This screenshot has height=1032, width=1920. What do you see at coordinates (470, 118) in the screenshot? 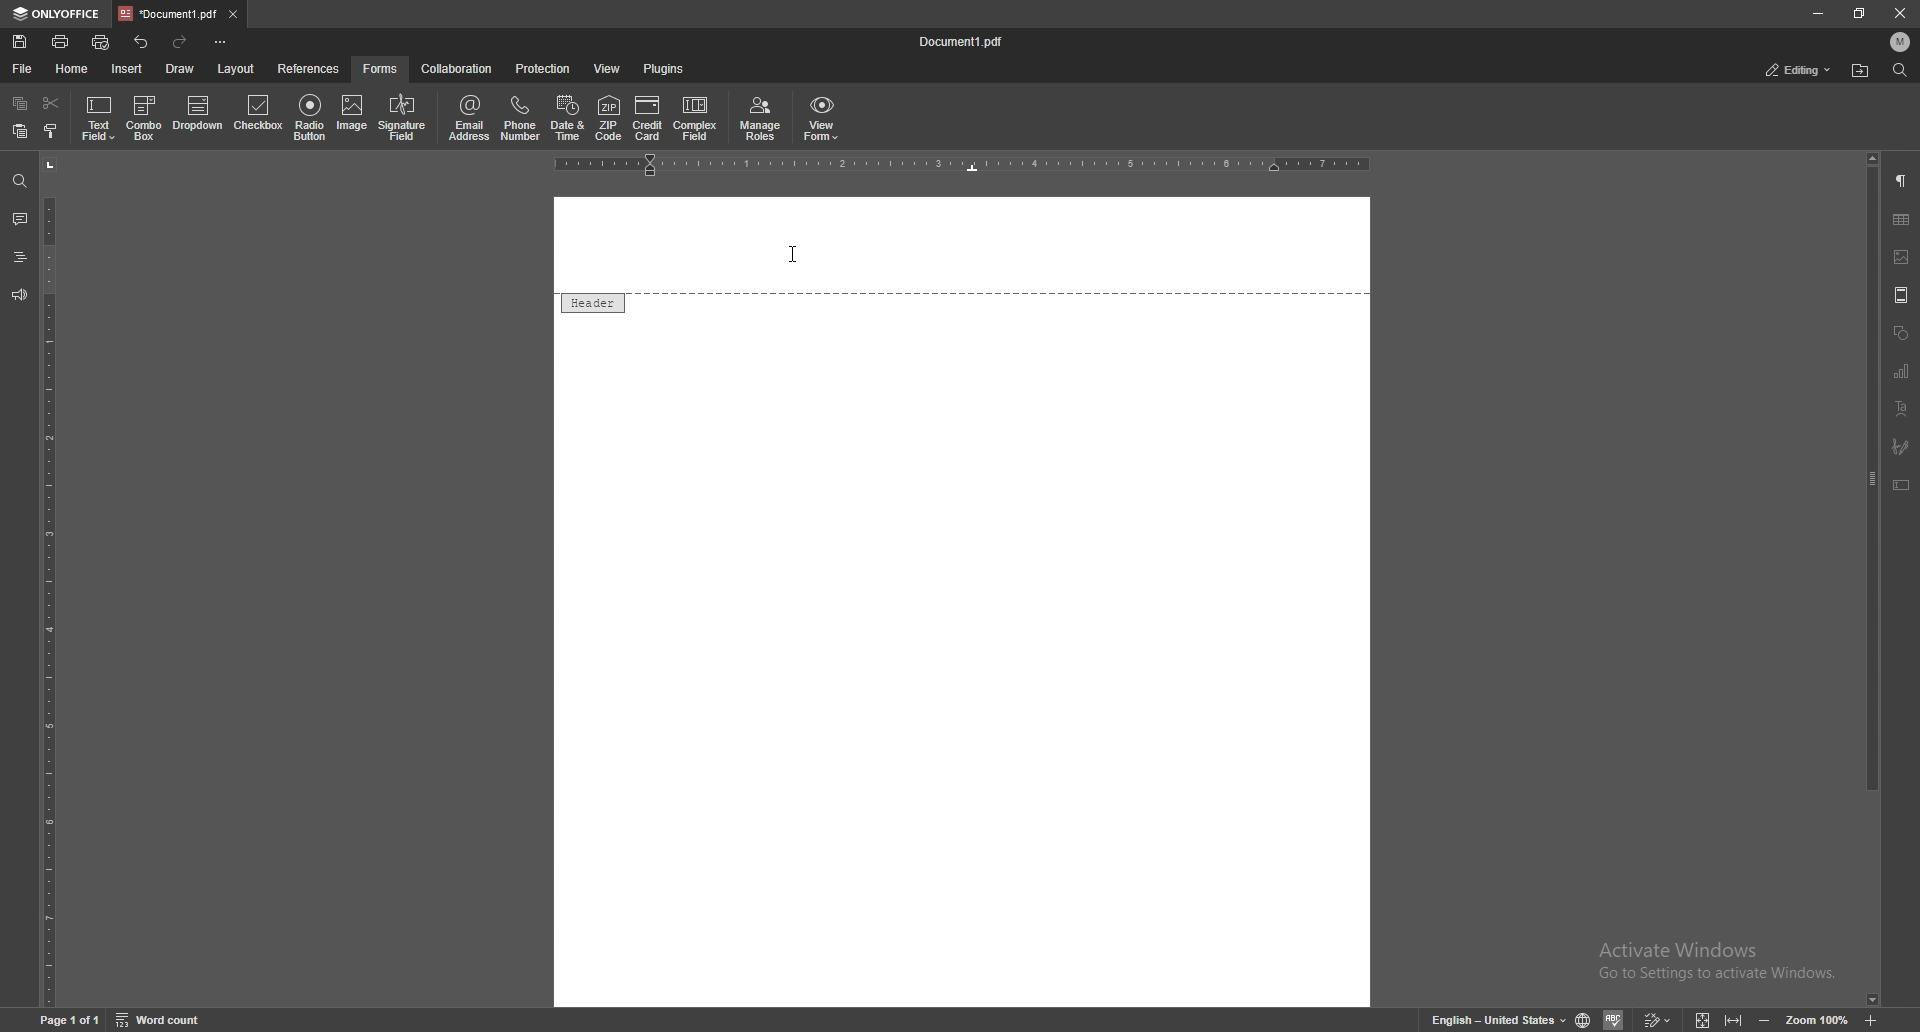
I see `email address` at bounding box center [470, 118].